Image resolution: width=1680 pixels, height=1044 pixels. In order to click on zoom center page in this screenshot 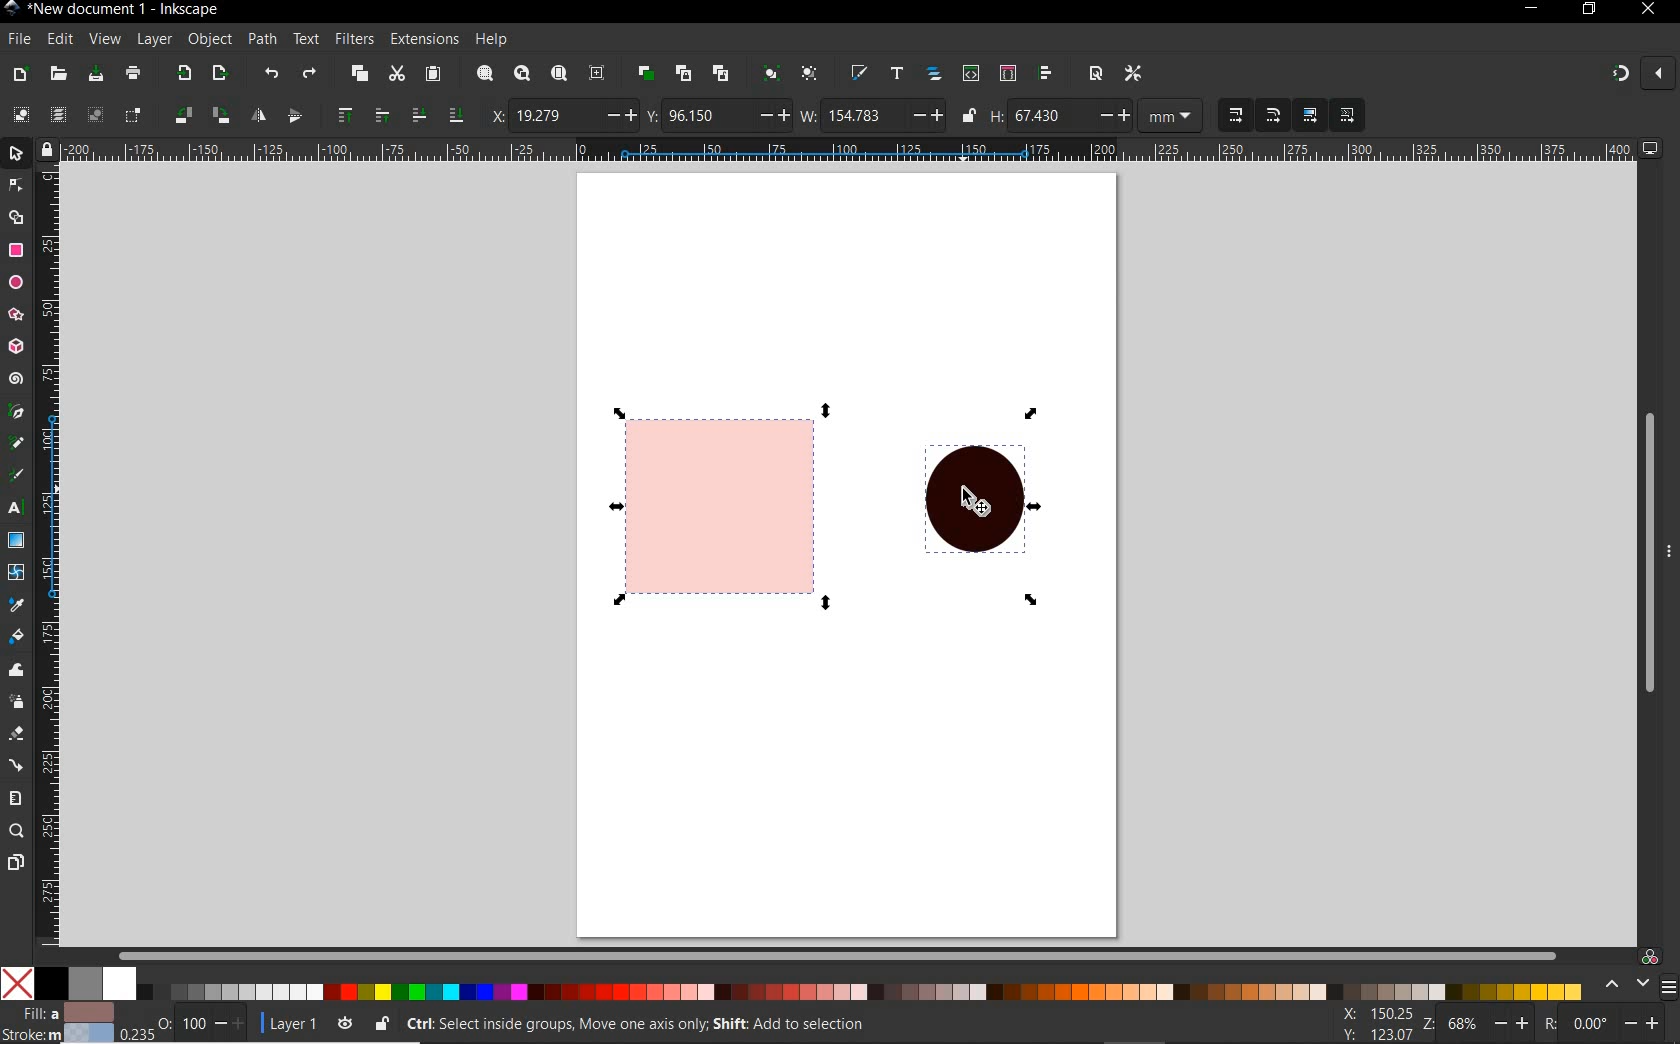, I will do `click(597, 73)`.